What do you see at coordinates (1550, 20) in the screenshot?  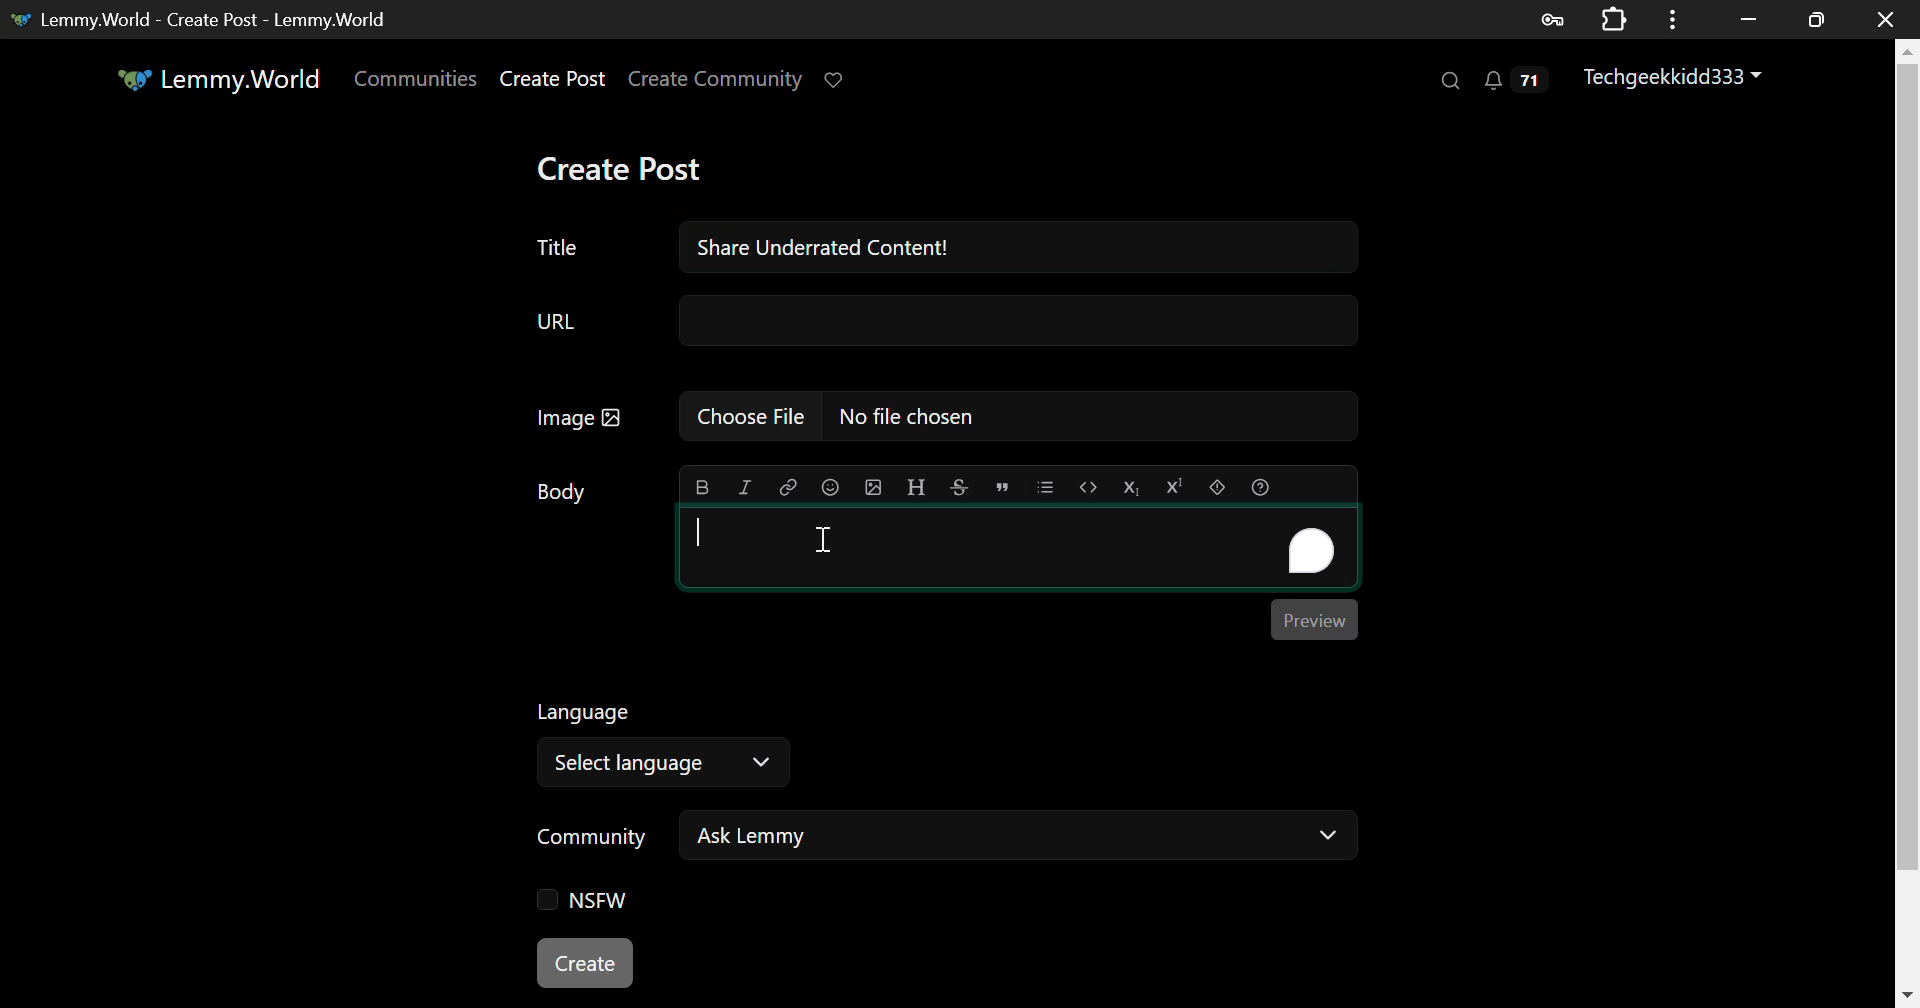 I see `Saved Password Data` at bounding box center [1550, 20].